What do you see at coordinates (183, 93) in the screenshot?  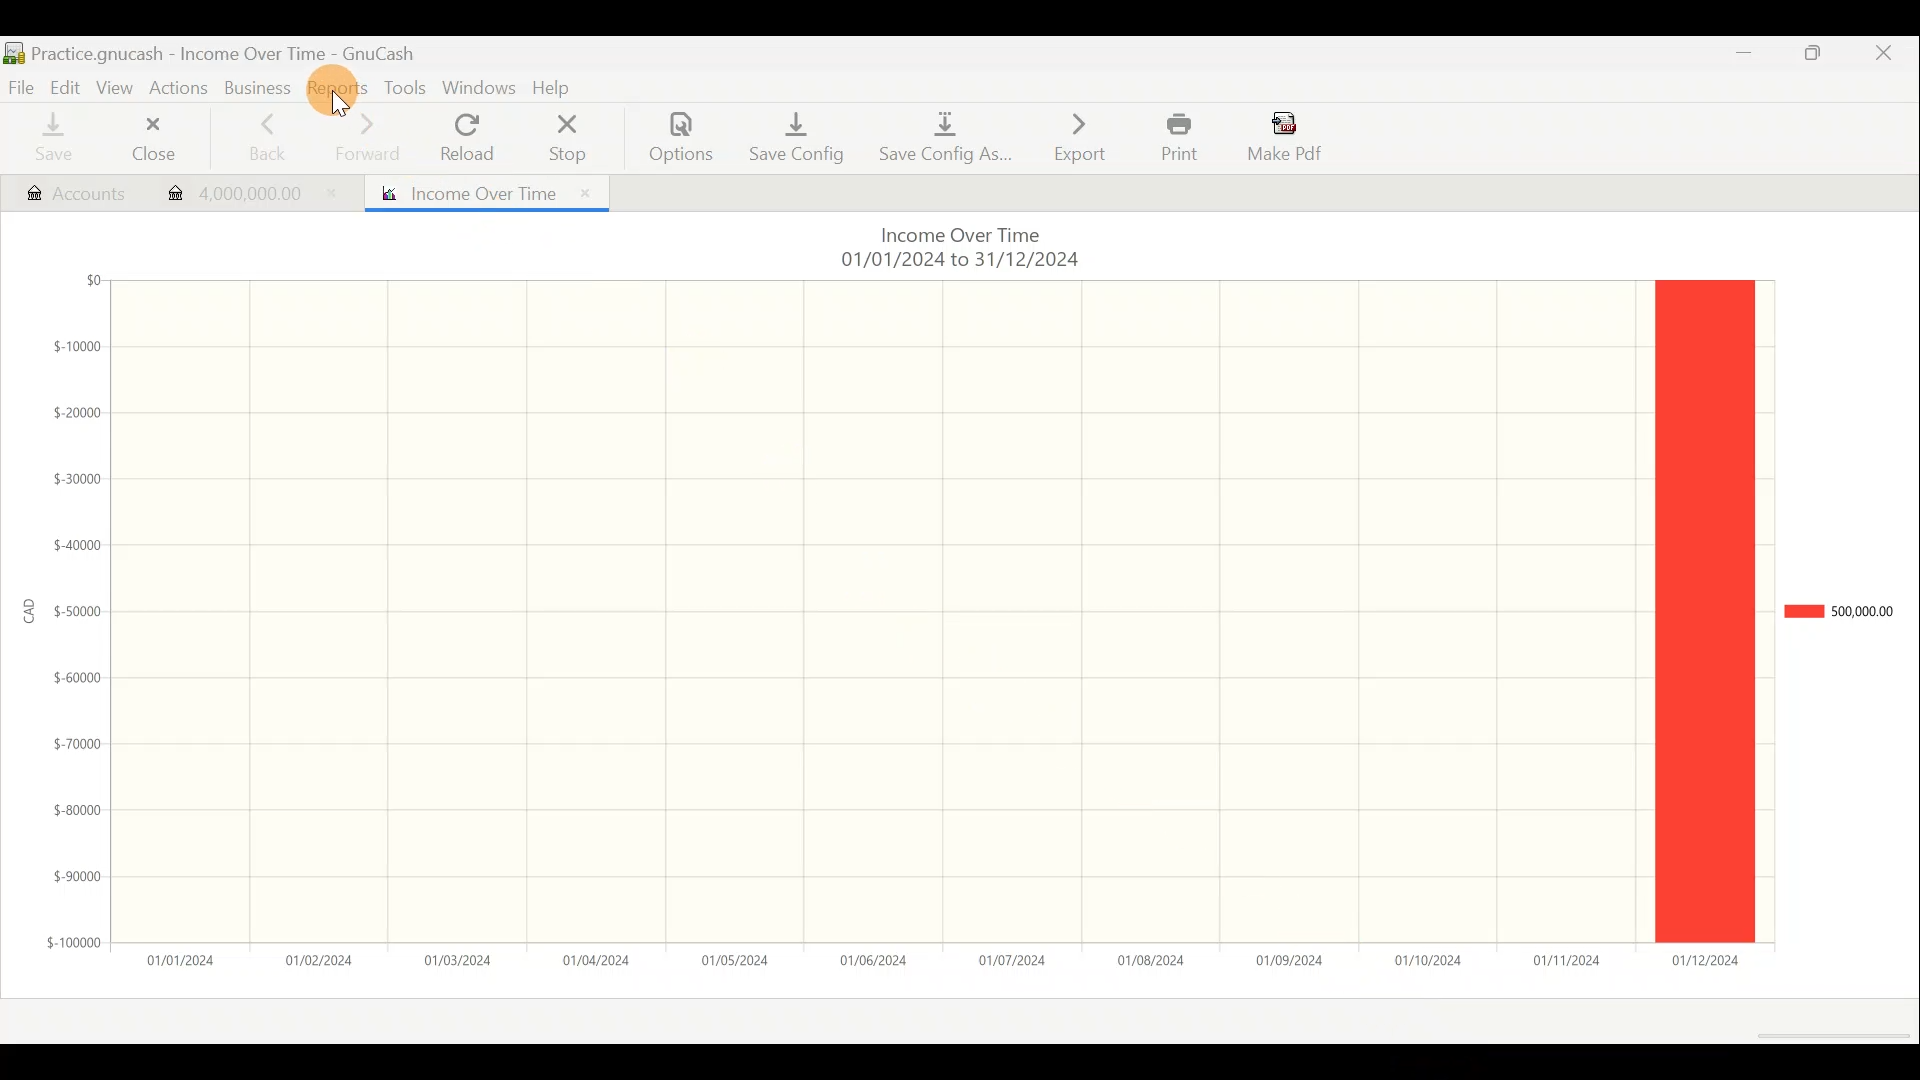 I see `Actions` at bounding box center [183, 93].